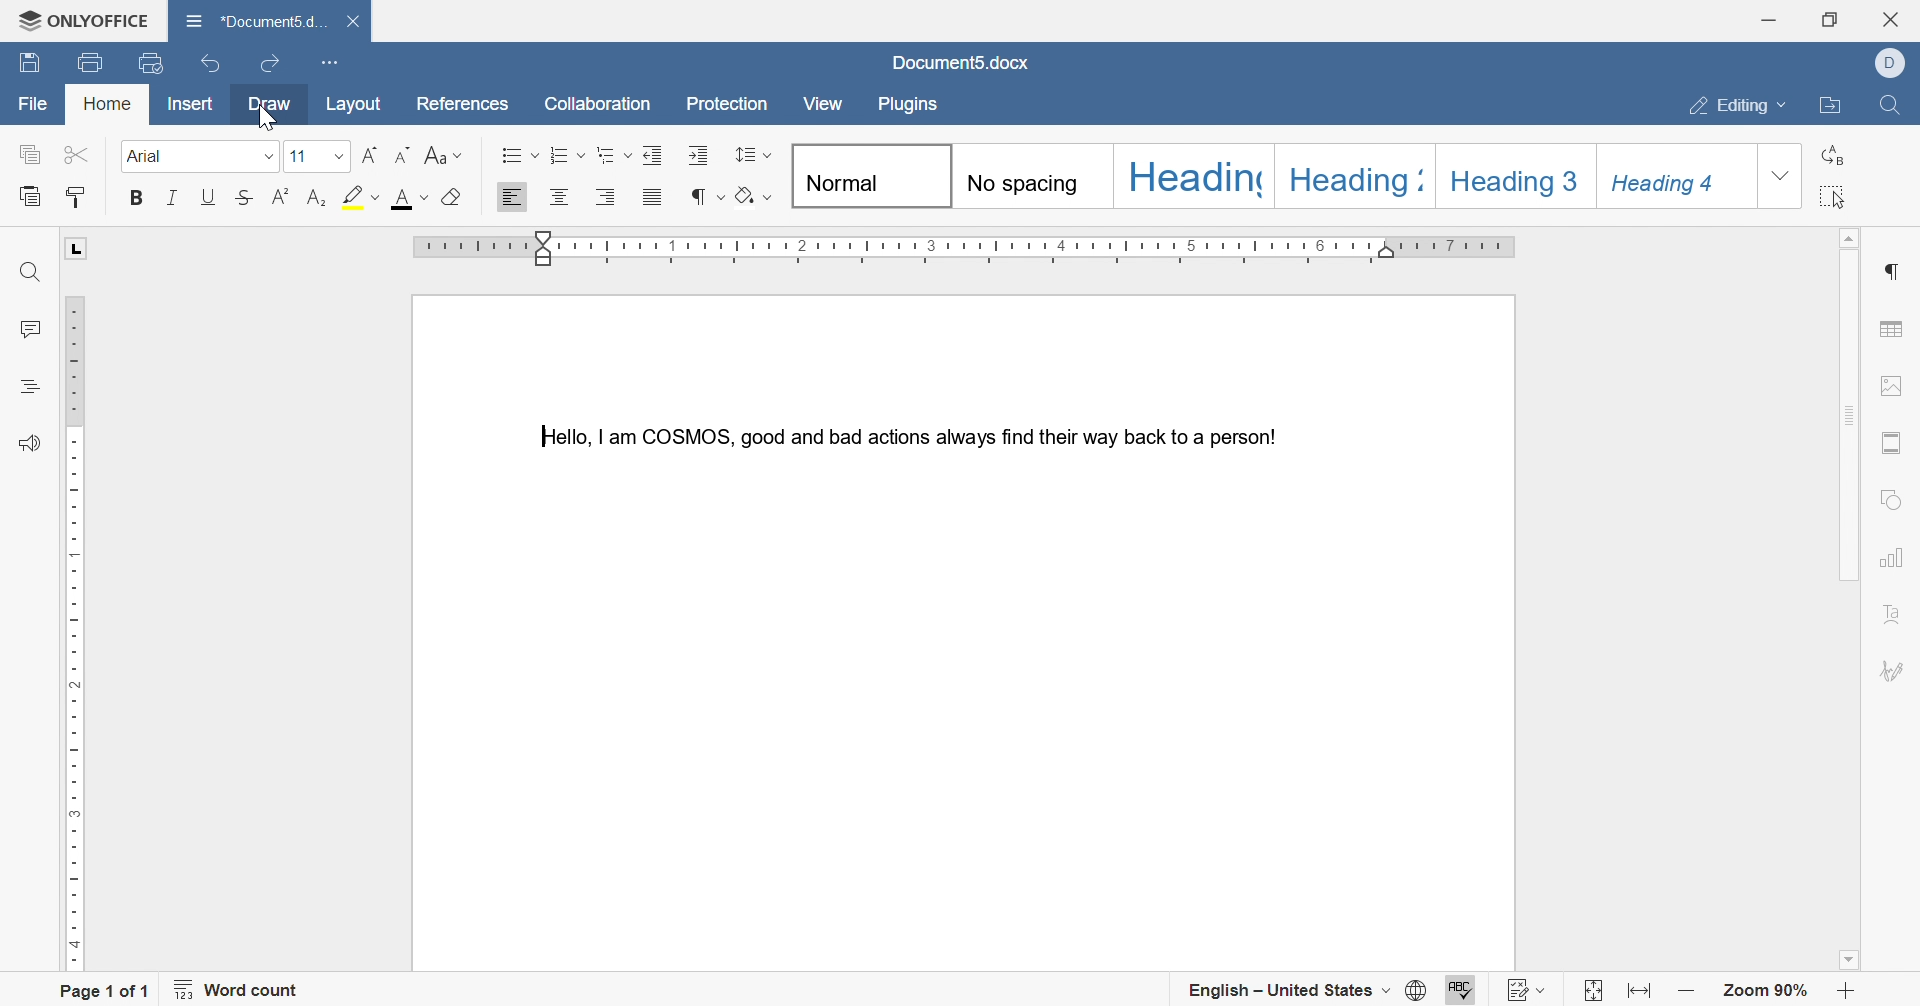  Describe the element at coordinates (311, 199) in the screenshot. I see `subscript` at that location.